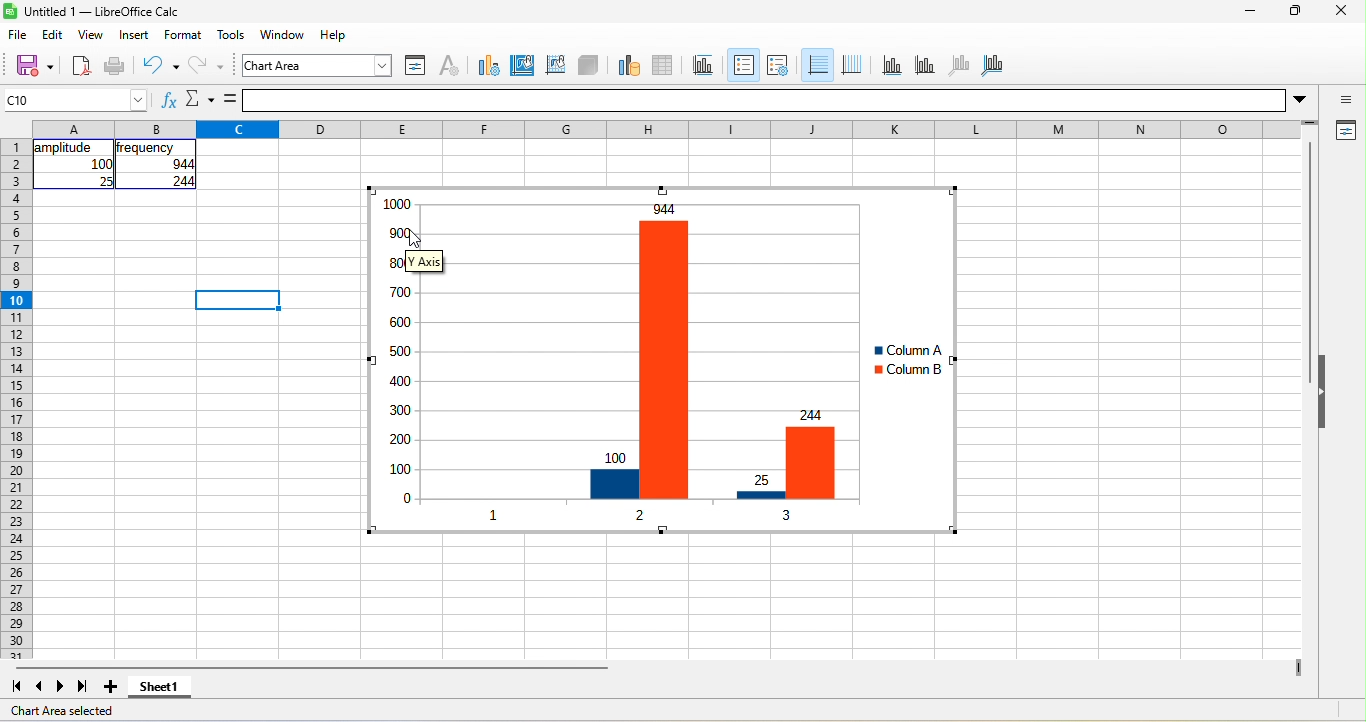  What do you see at coordinates (415, 237) in the screenshot?
I see `cursor` at bounding box center [415, 237].